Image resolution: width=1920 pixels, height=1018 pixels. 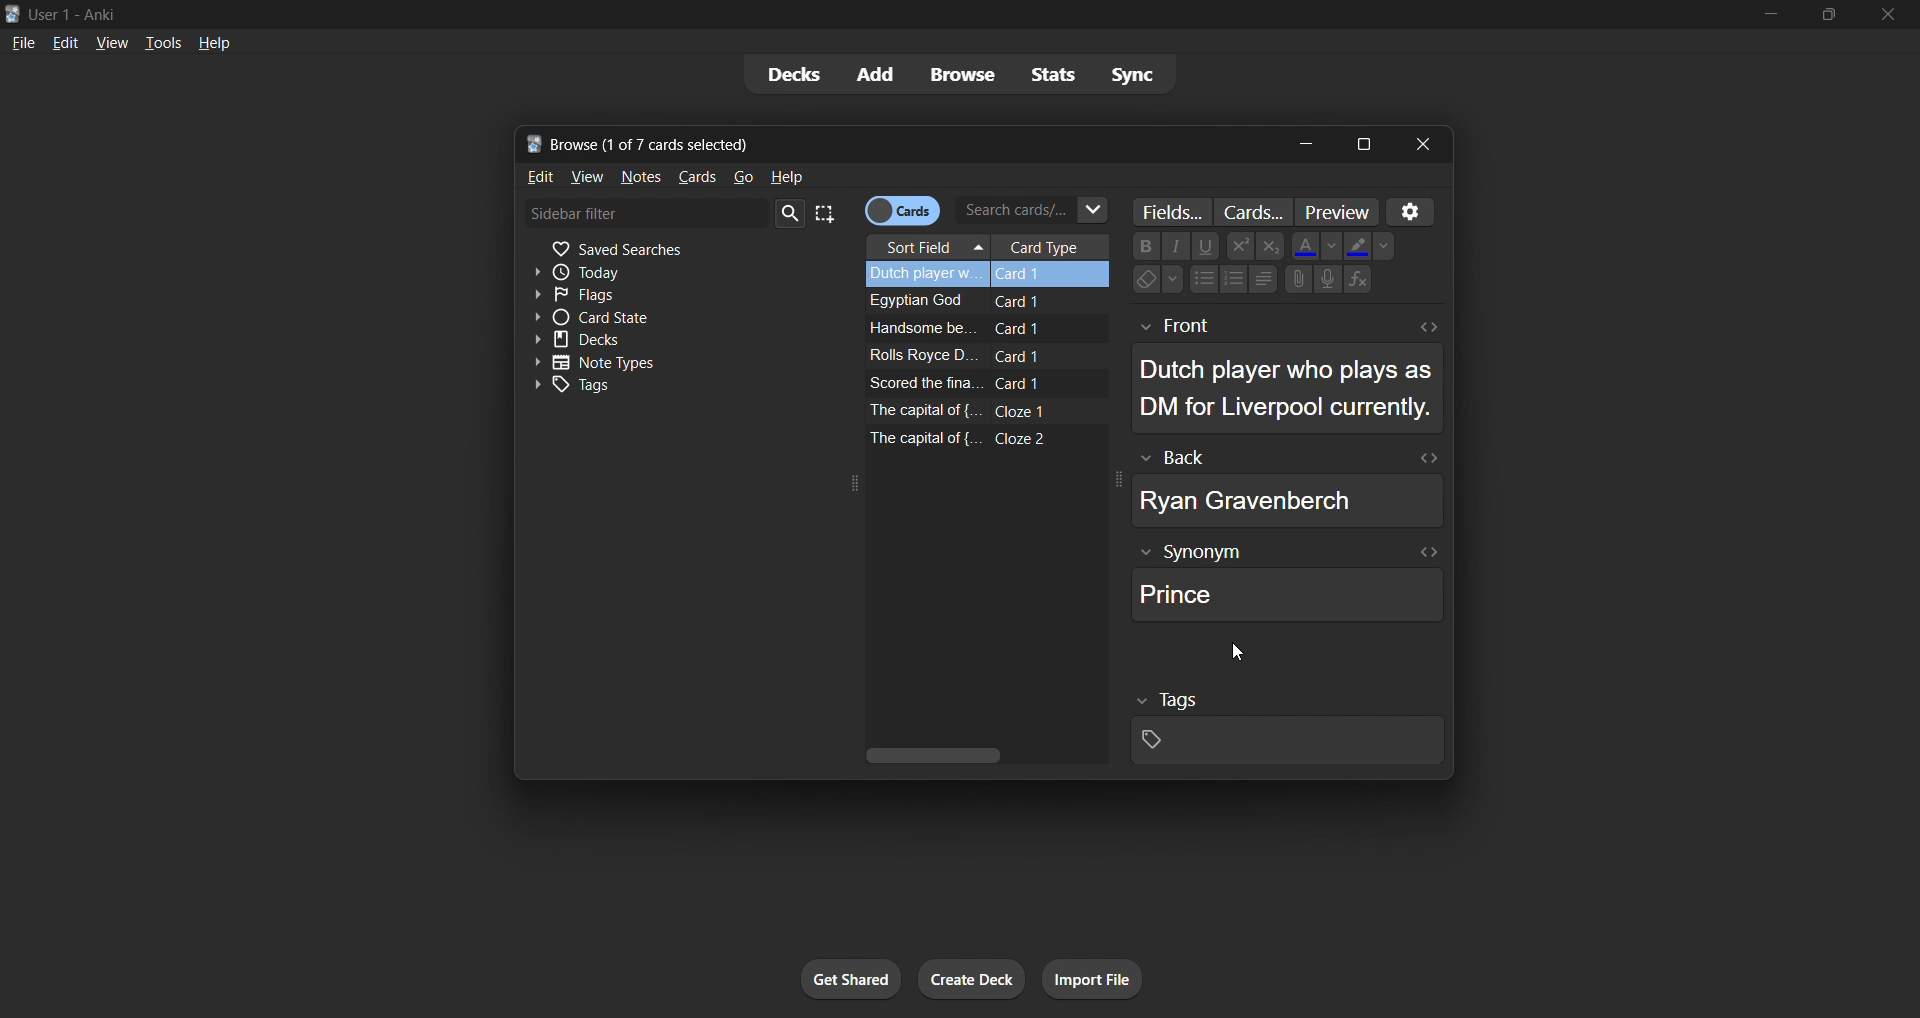 I want to click on Numbering, so click(x=1232, y=280).